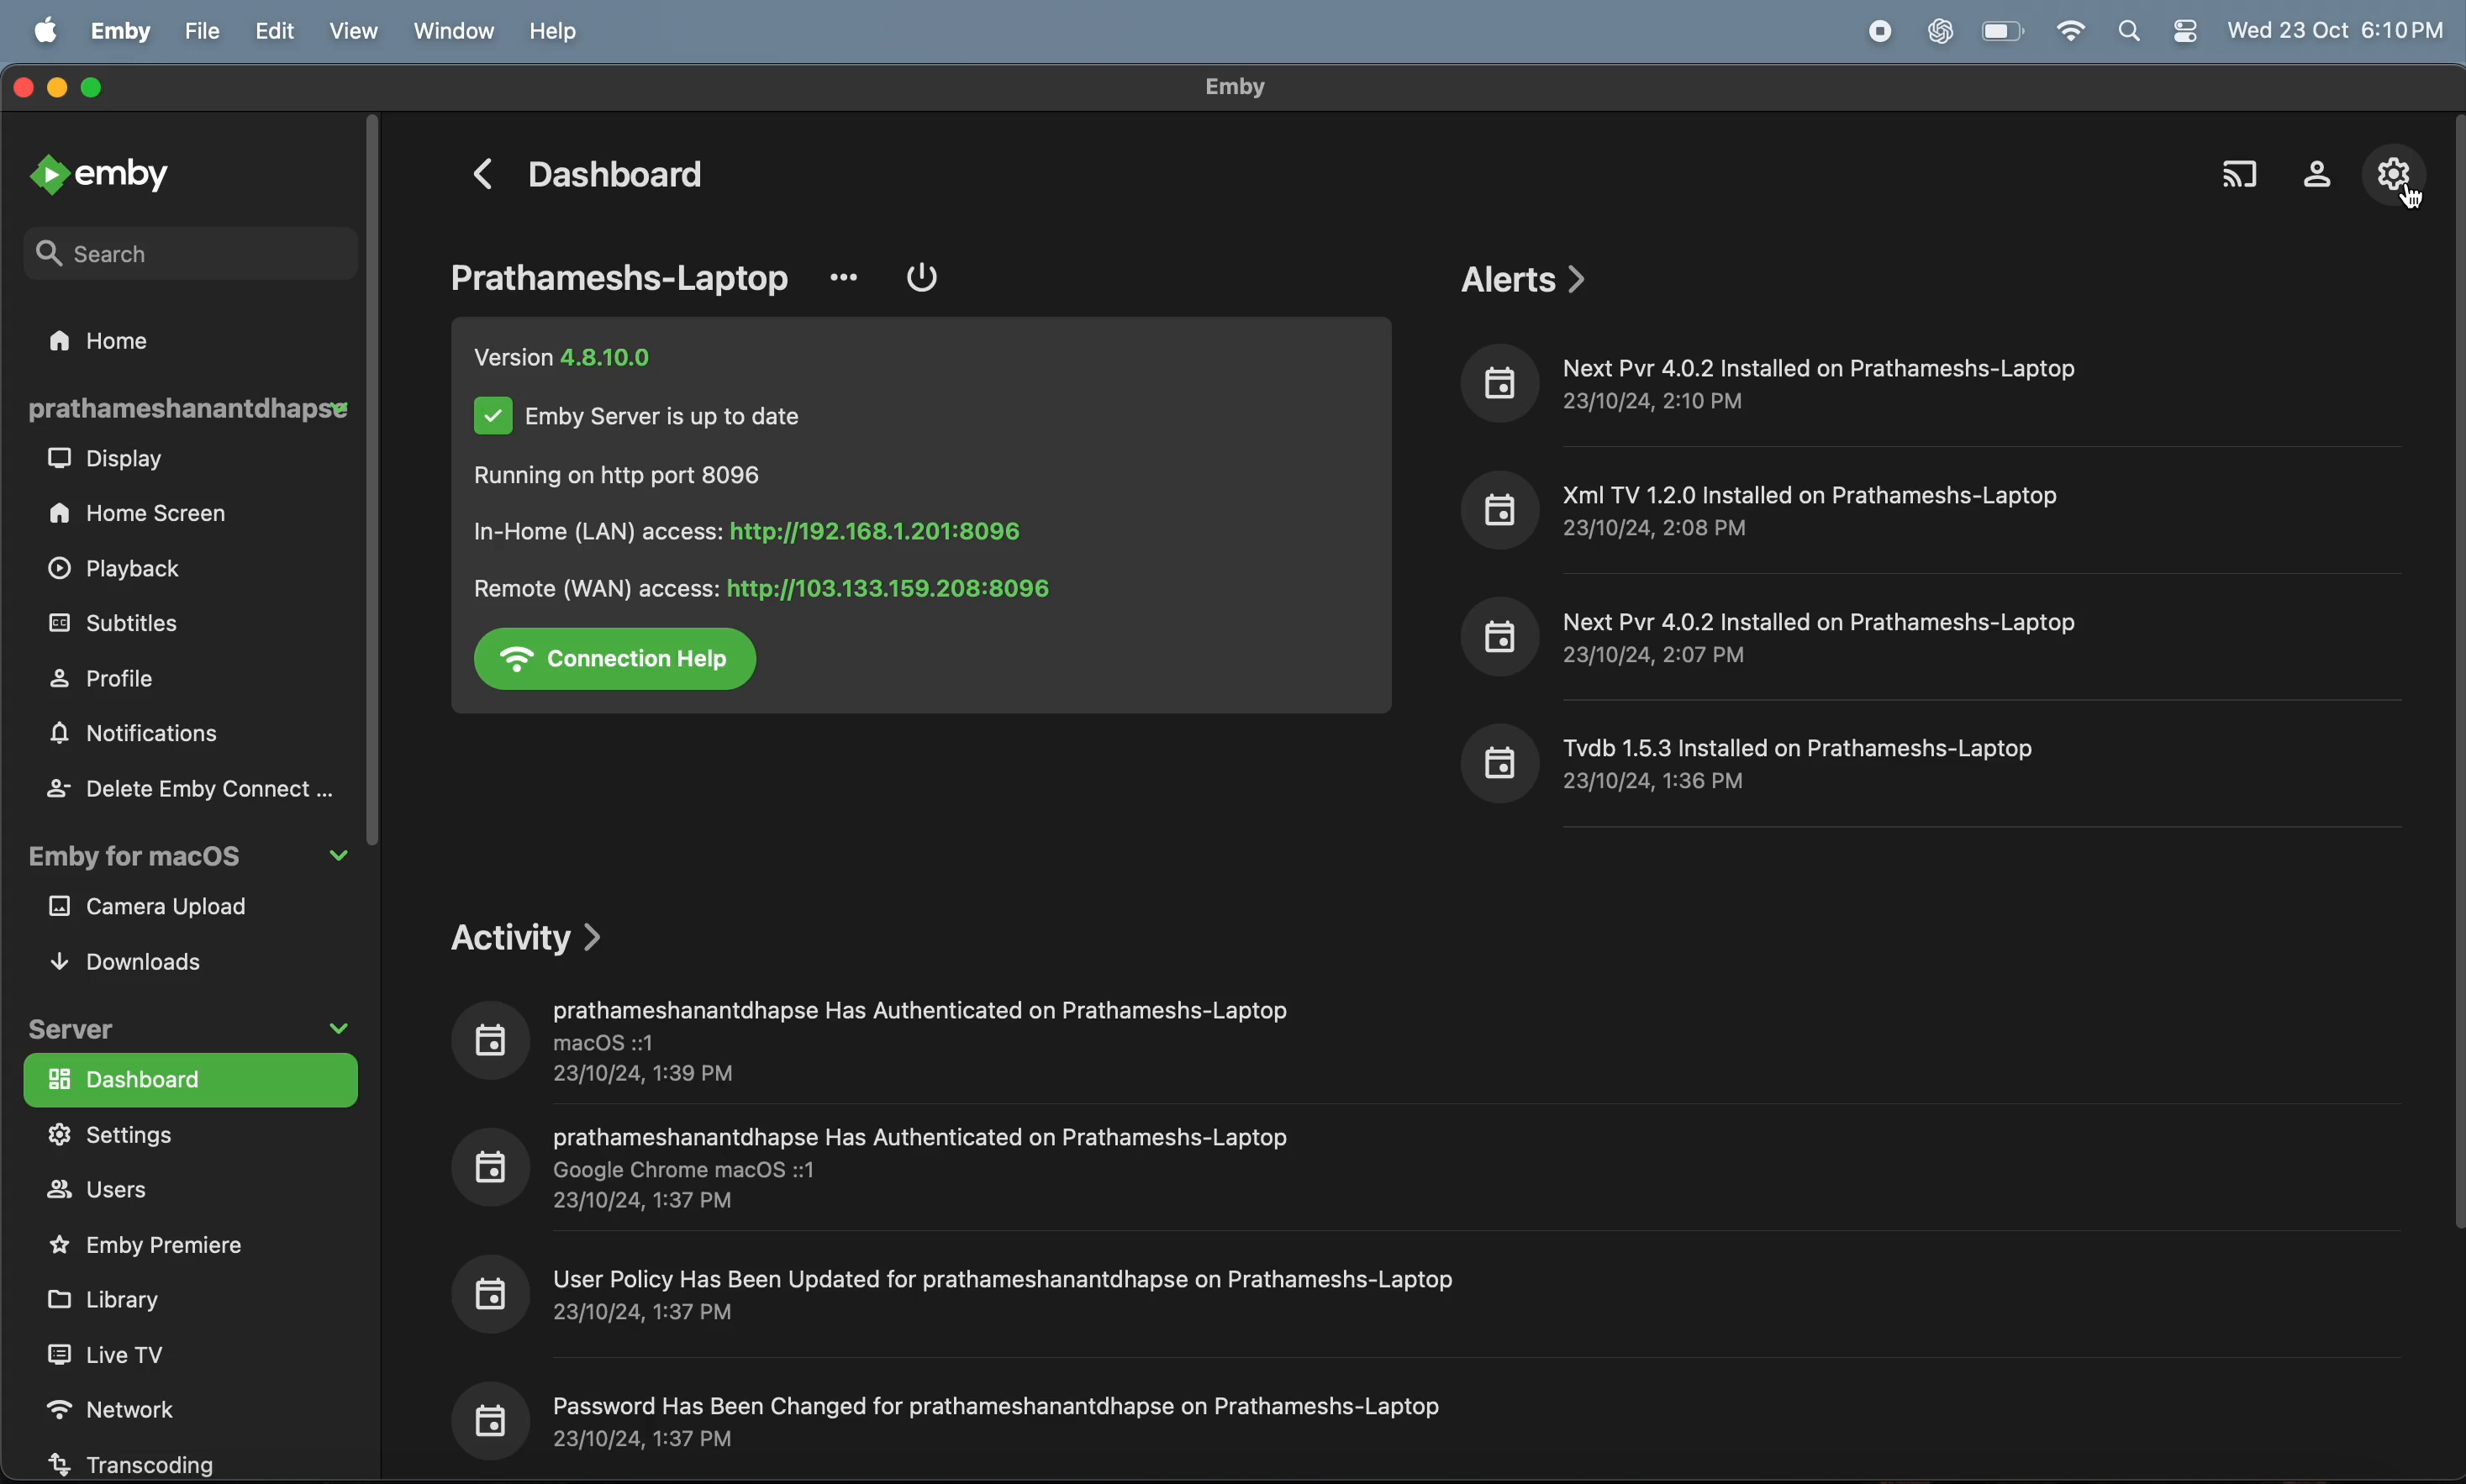 The height and width of the screenshot is (1484, 2466). Describe the element at coordinates (600, 279) in the screenshot. I see `prathameshs -laptop` at that location.